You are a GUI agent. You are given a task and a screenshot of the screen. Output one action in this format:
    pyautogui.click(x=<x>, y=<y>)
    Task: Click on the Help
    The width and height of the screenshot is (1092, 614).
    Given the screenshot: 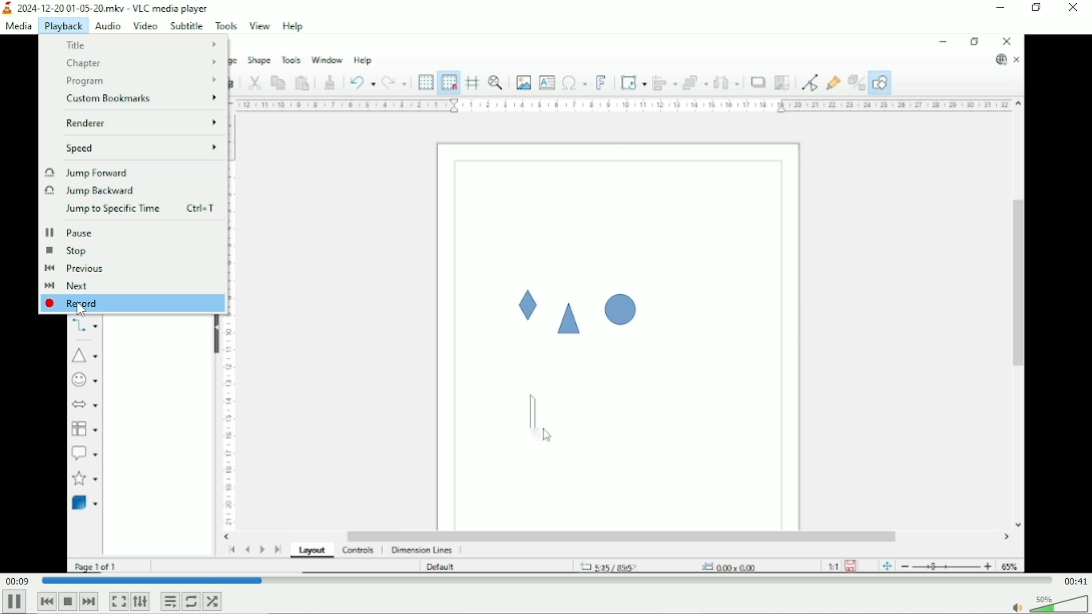 What is the action you would take?
    pyautogui.click(x=293, y=25)
    